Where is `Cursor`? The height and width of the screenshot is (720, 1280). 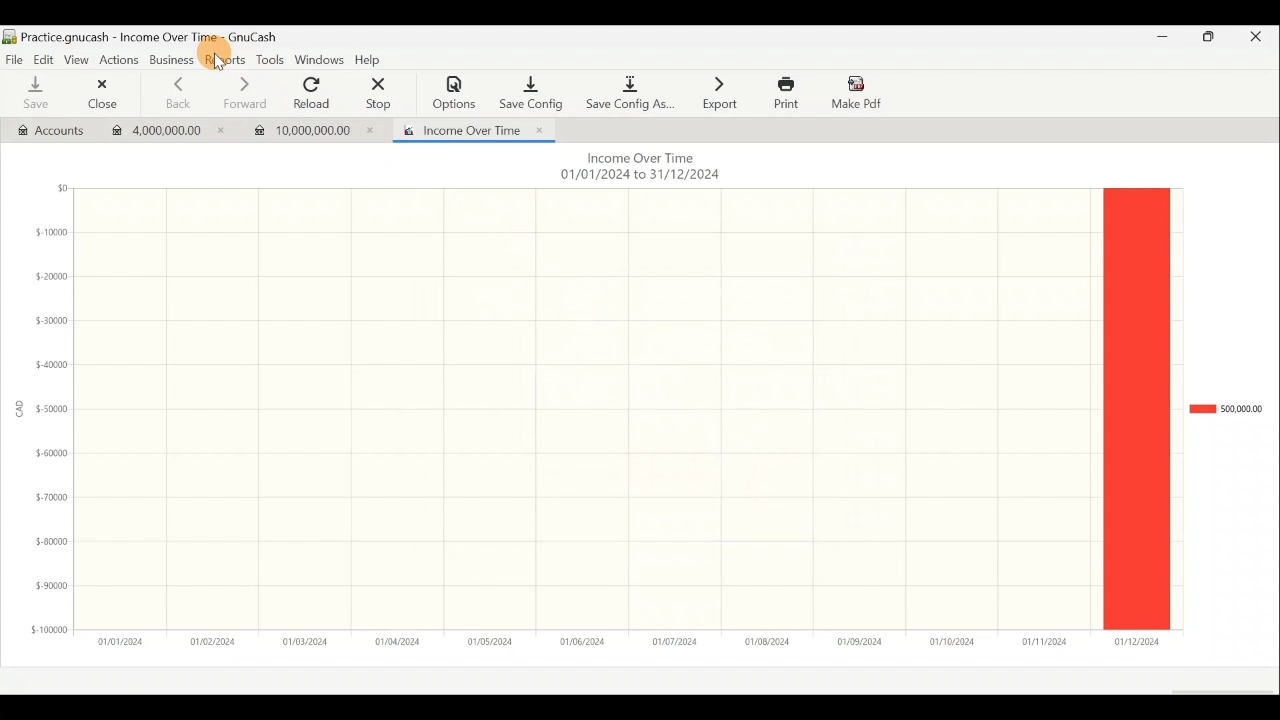
Cursor is located at coordinates (220, 62).